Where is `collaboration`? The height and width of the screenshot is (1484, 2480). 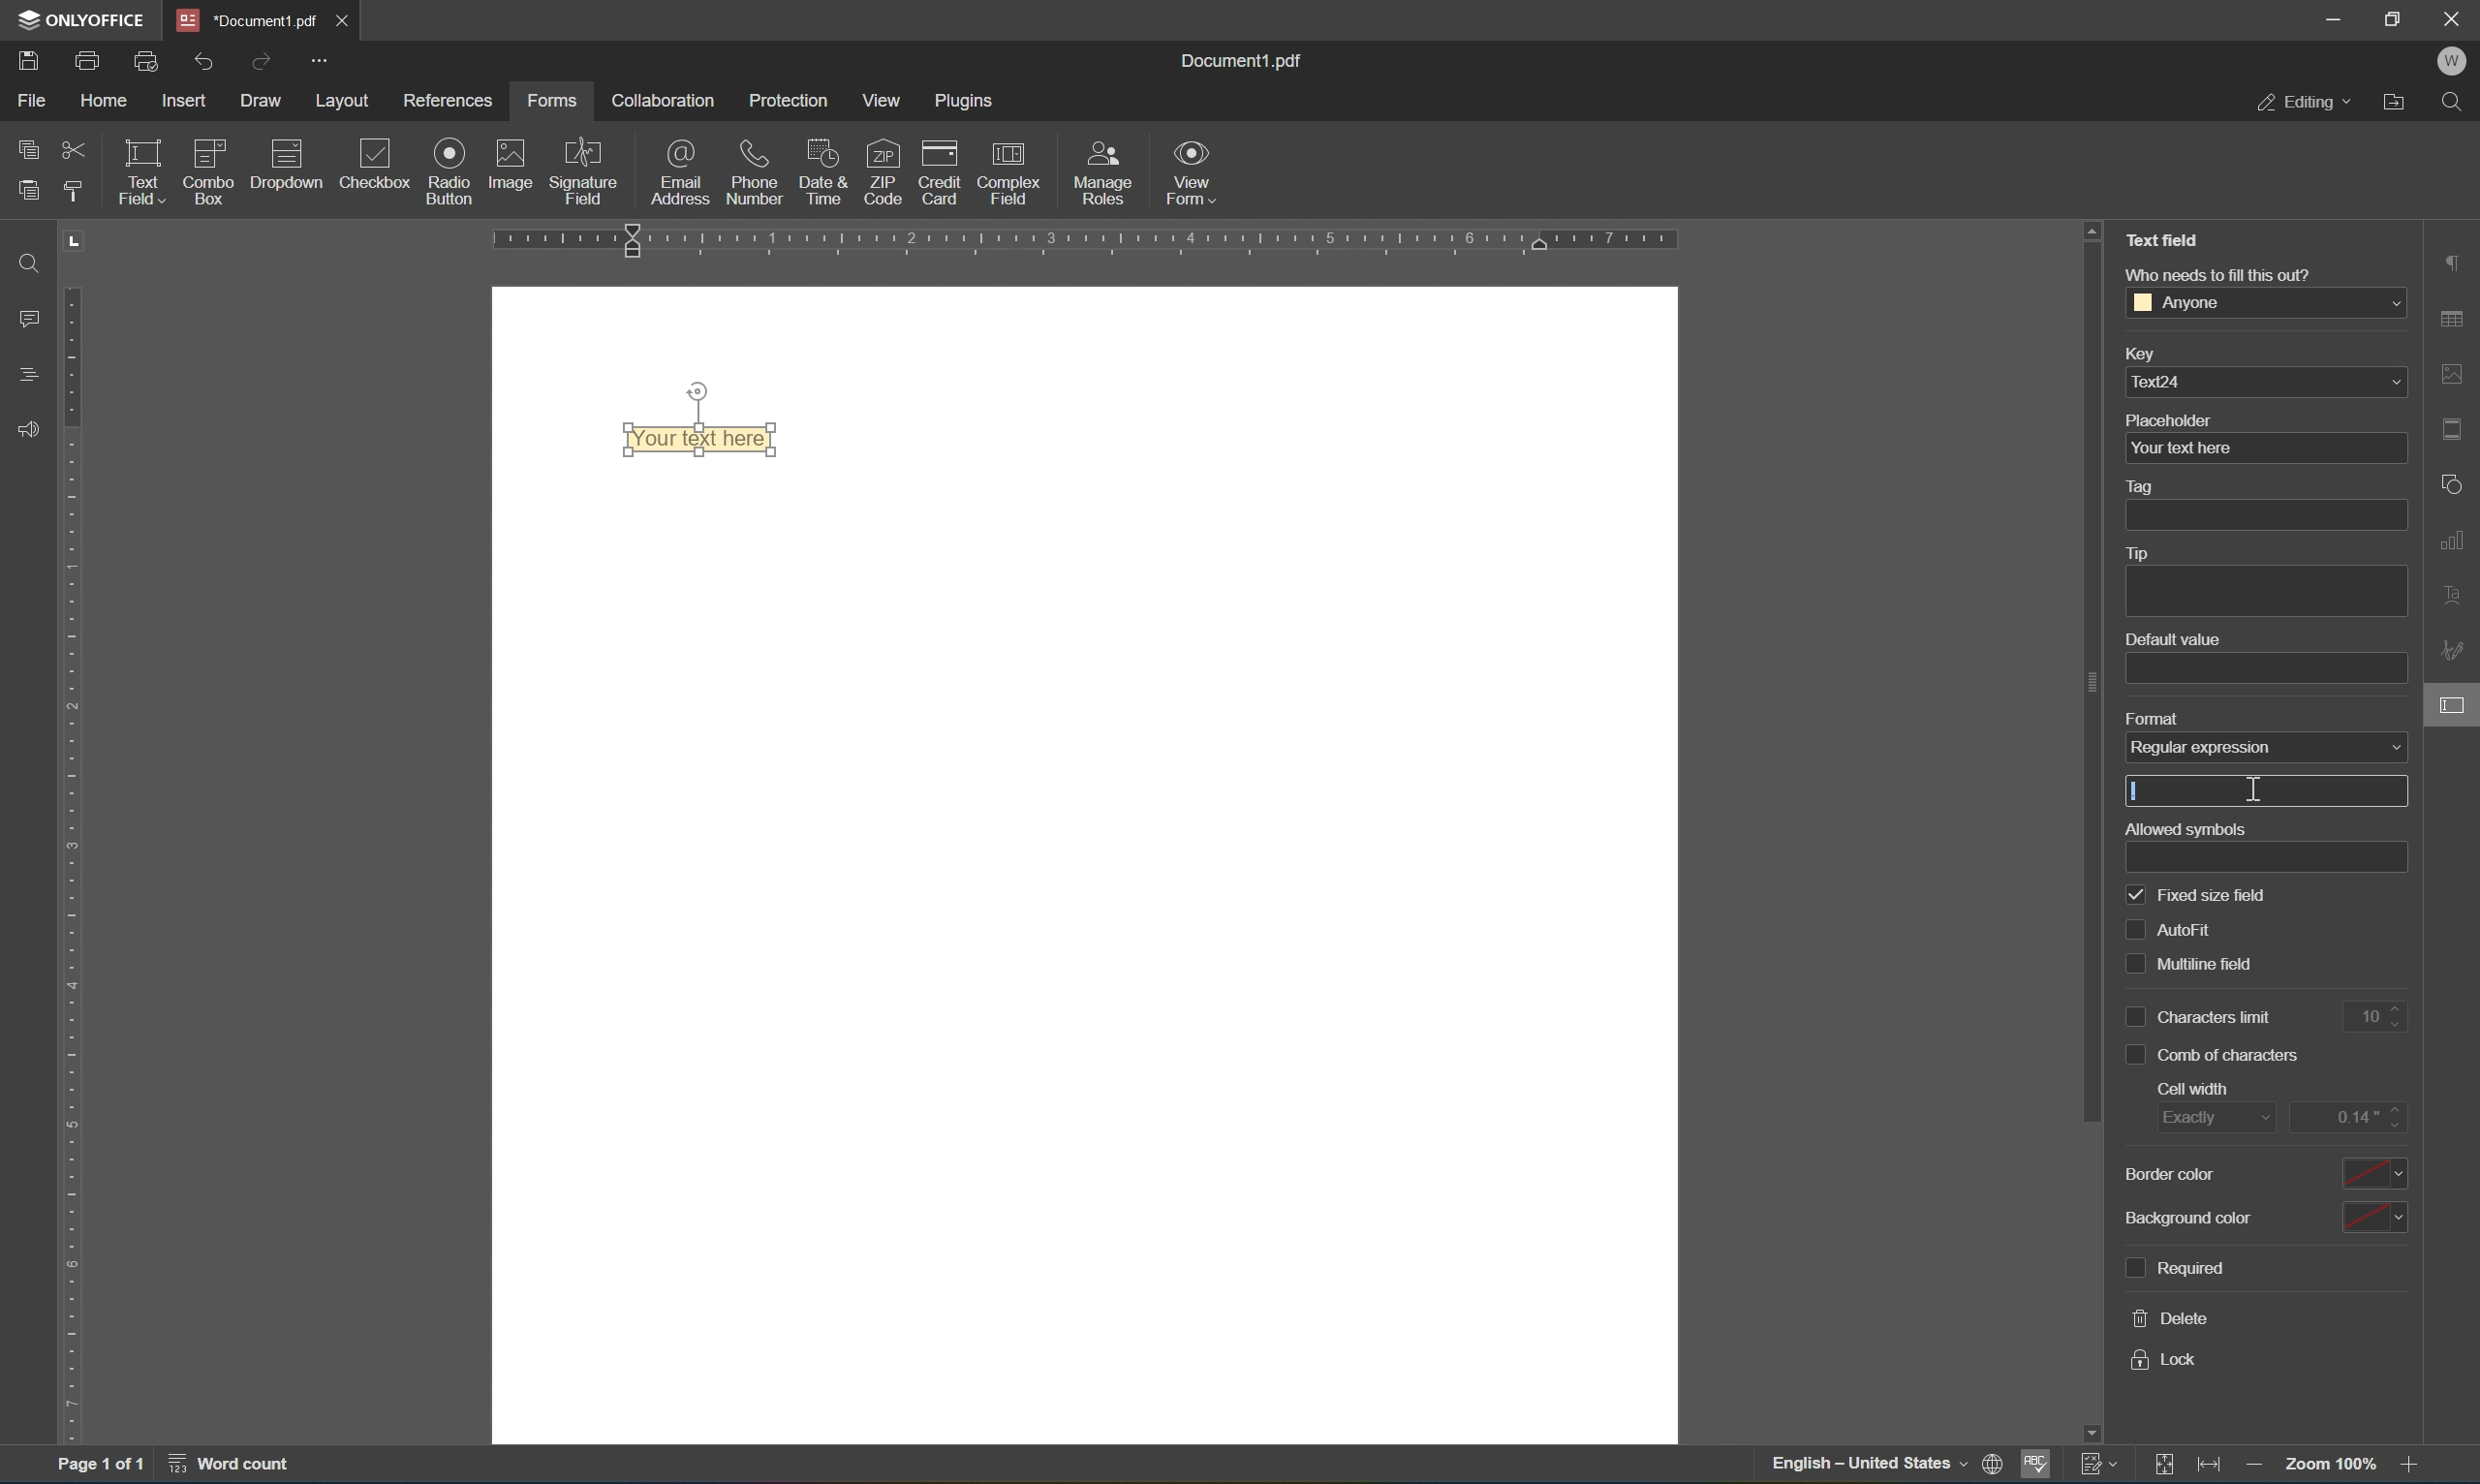
collaboration is located at coordinates (660, 100).